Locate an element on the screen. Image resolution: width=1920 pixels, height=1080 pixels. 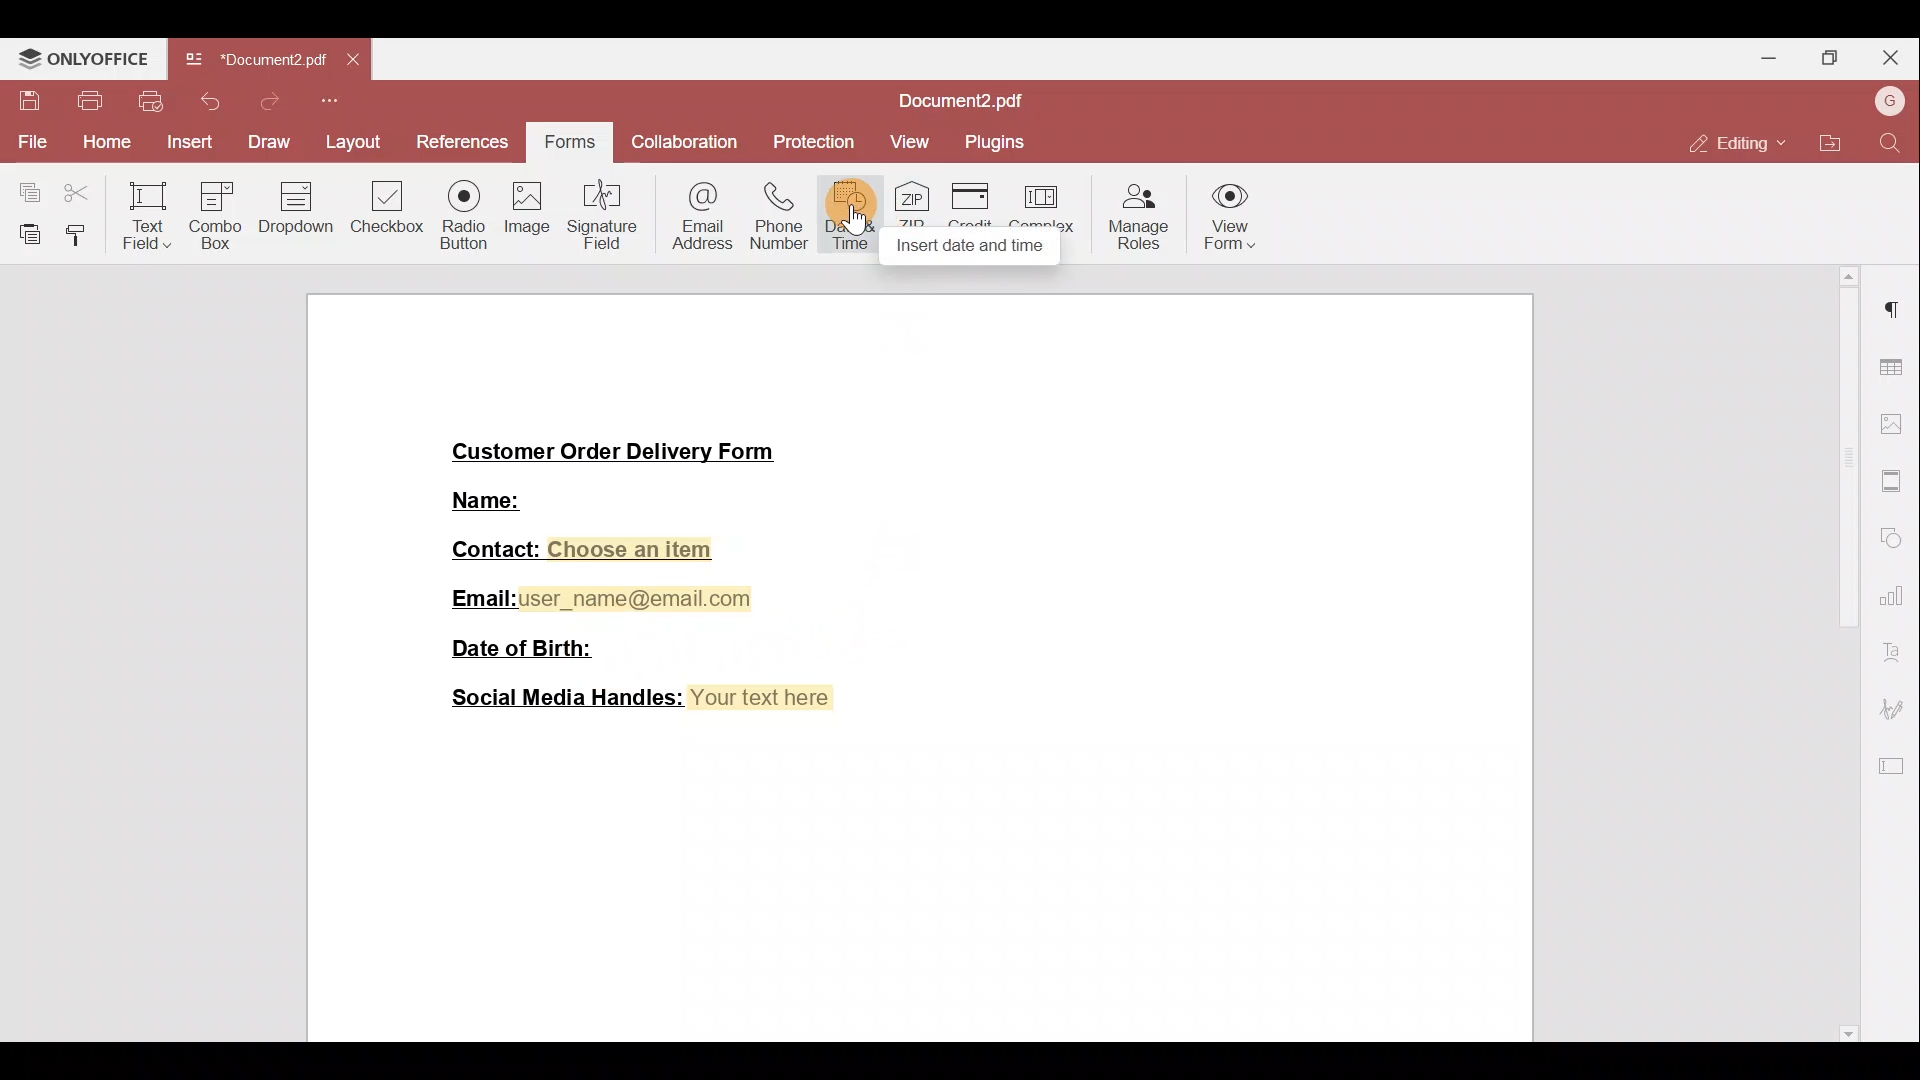
Insert date and time is located at coordinates (971, 246).